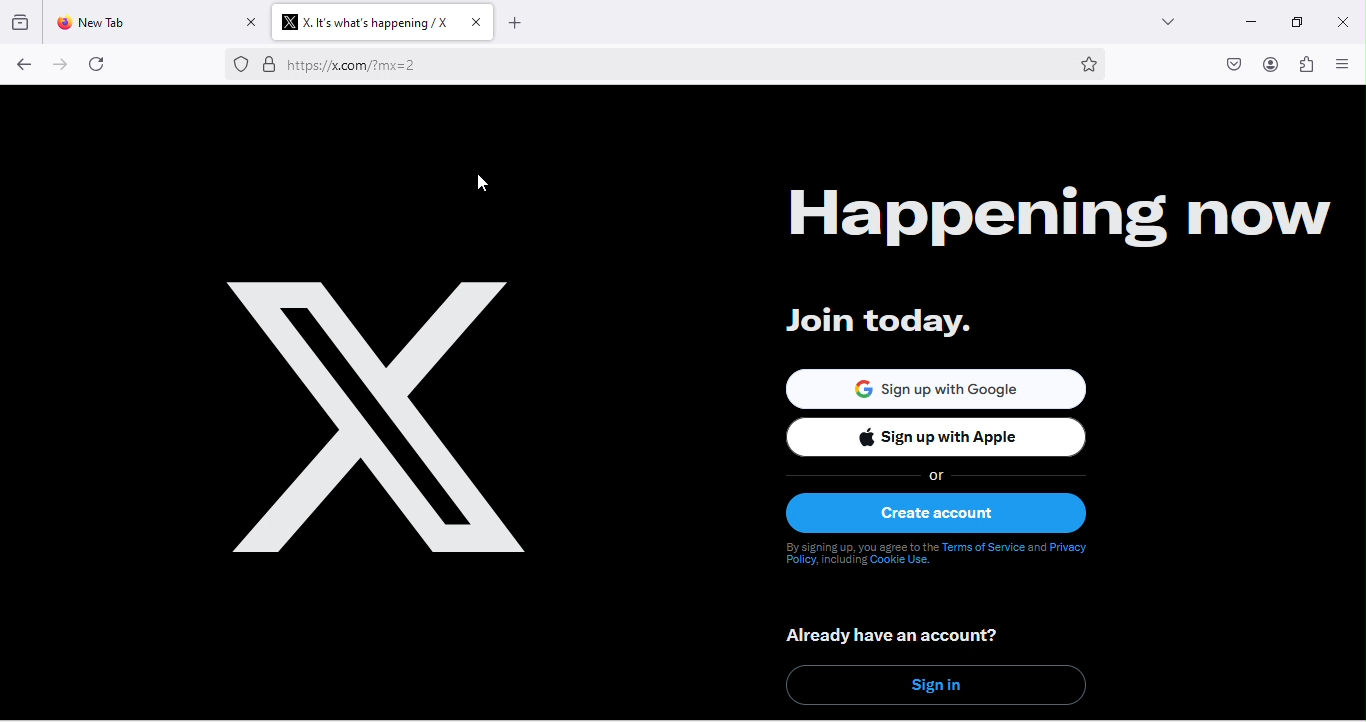  I want to click on pocket, so click(1226, 62).